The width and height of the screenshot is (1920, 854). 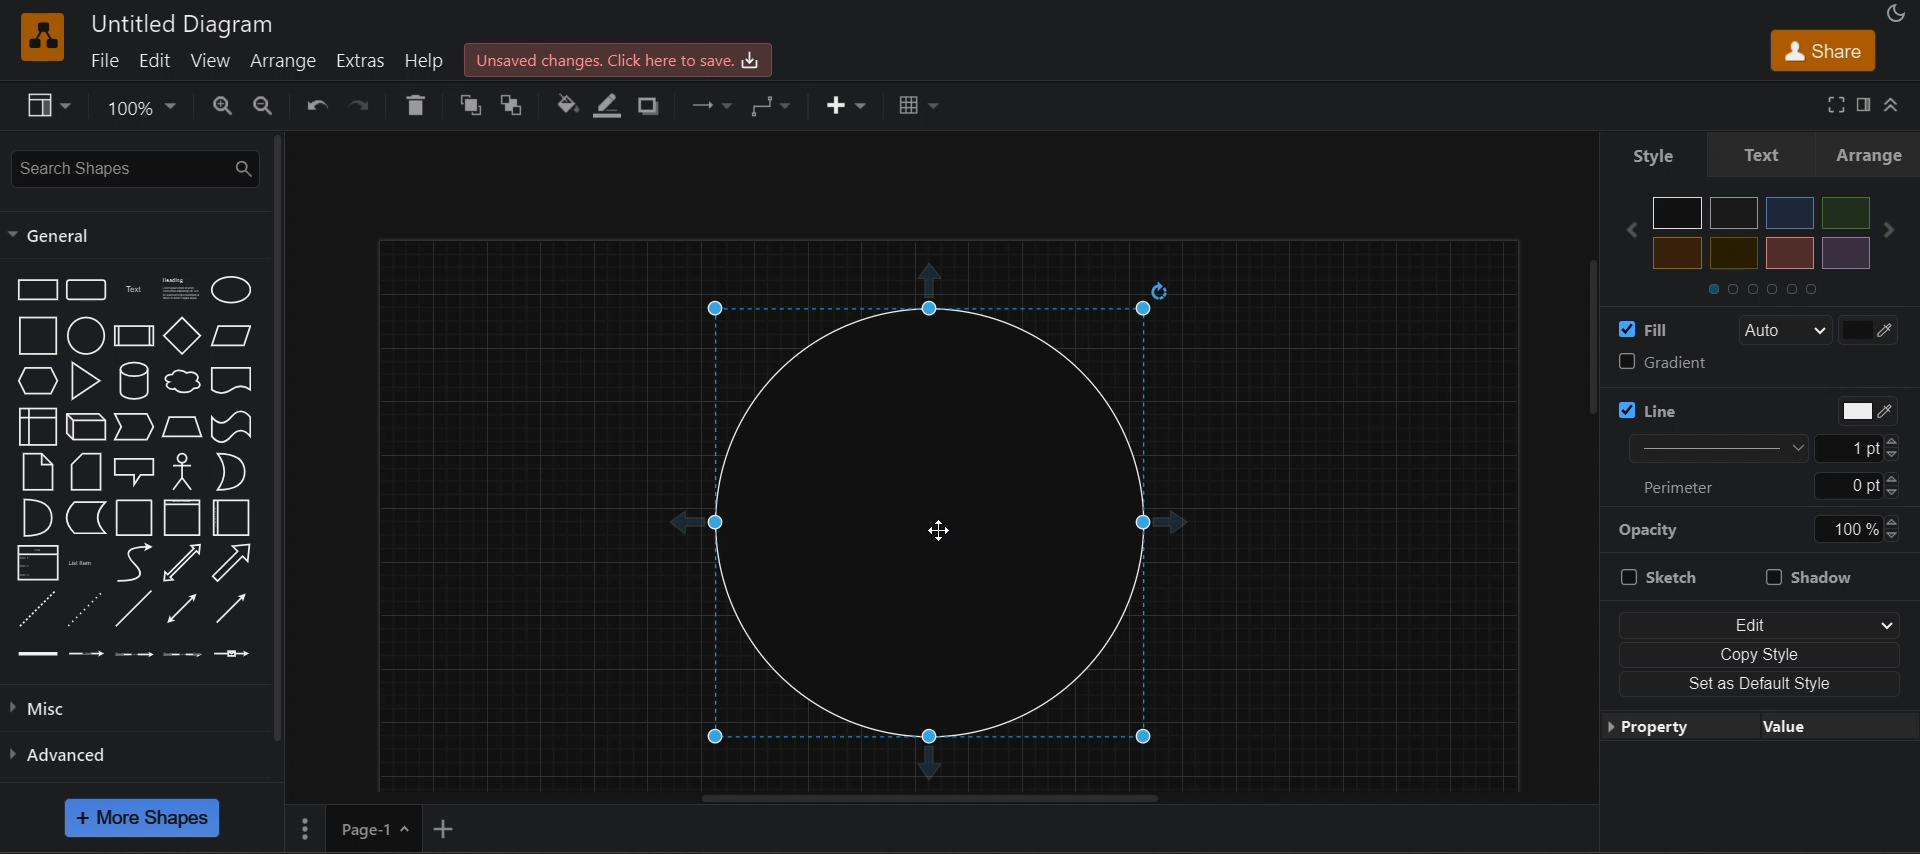 I want to click on blue color, so click(x=1789, y=213).